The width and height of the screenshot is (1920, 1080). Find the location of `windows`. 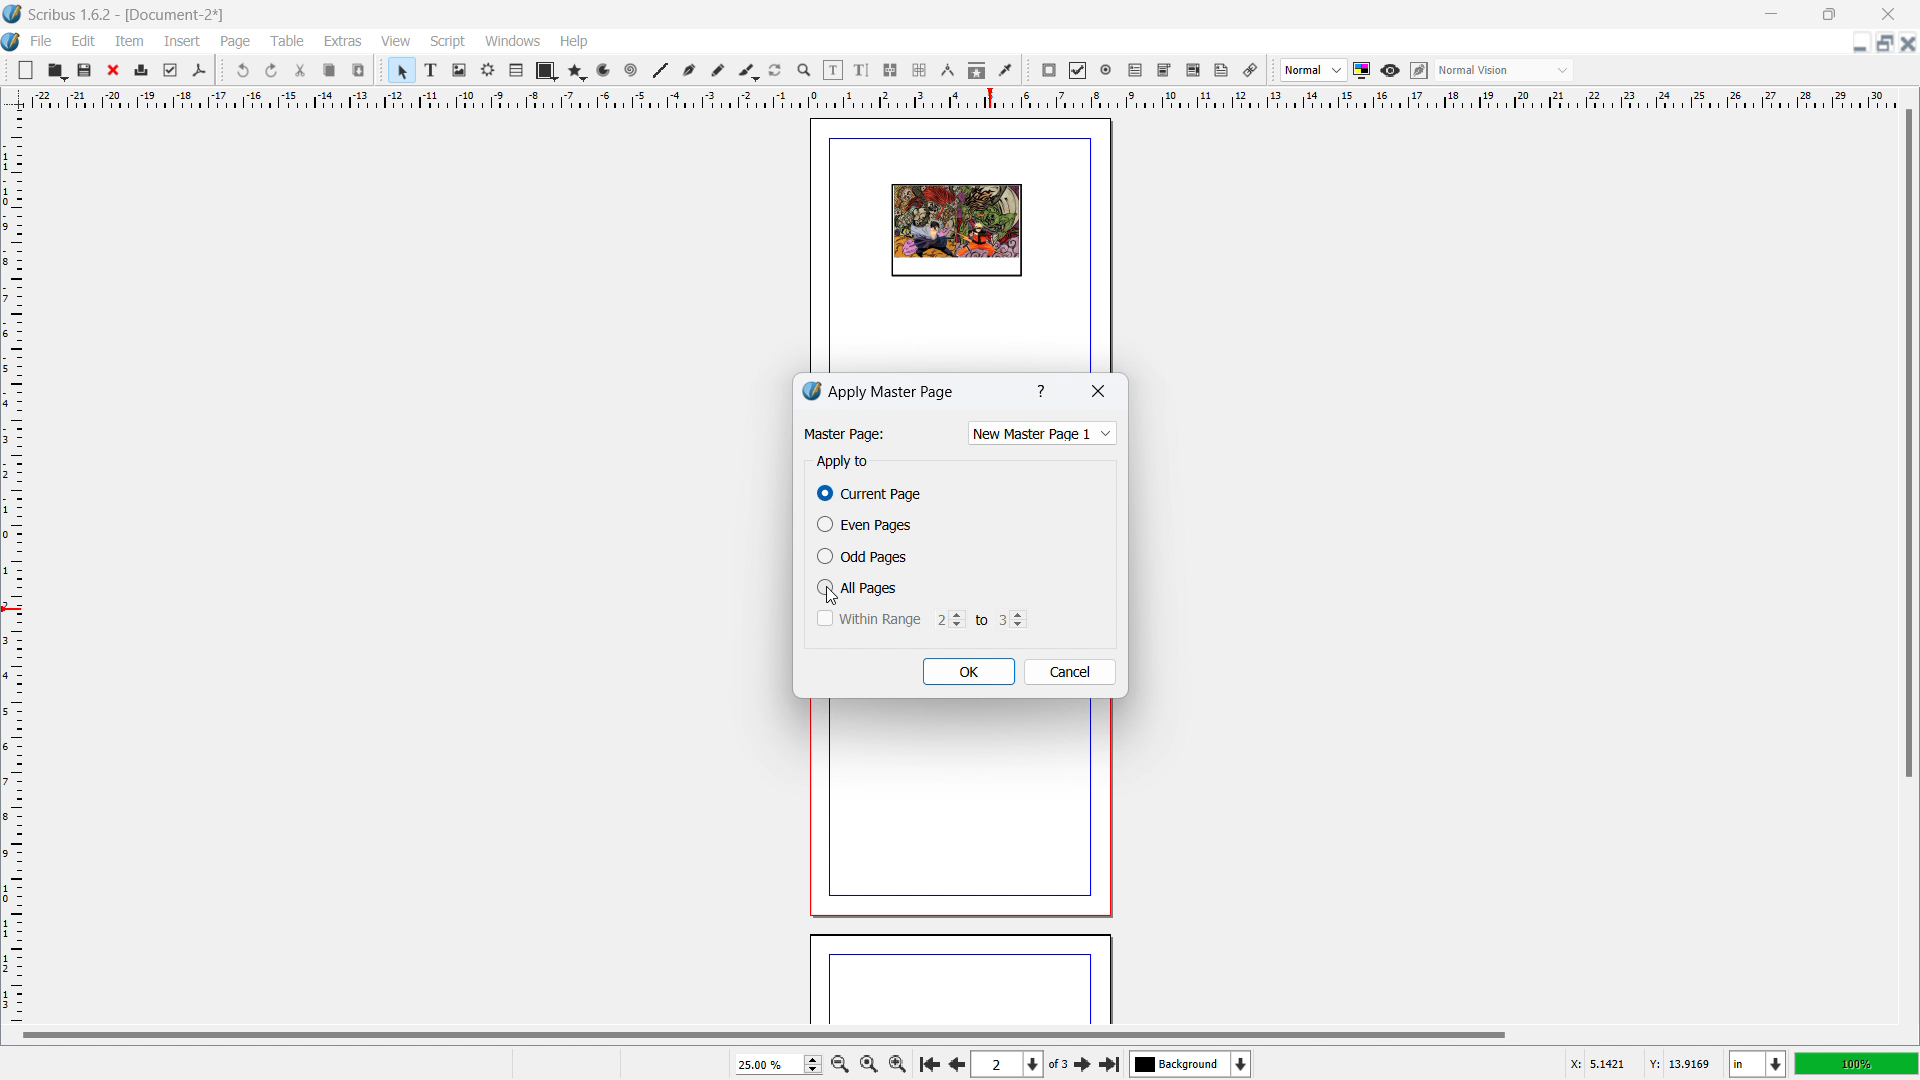

windows is located at coordinates (514, 41).